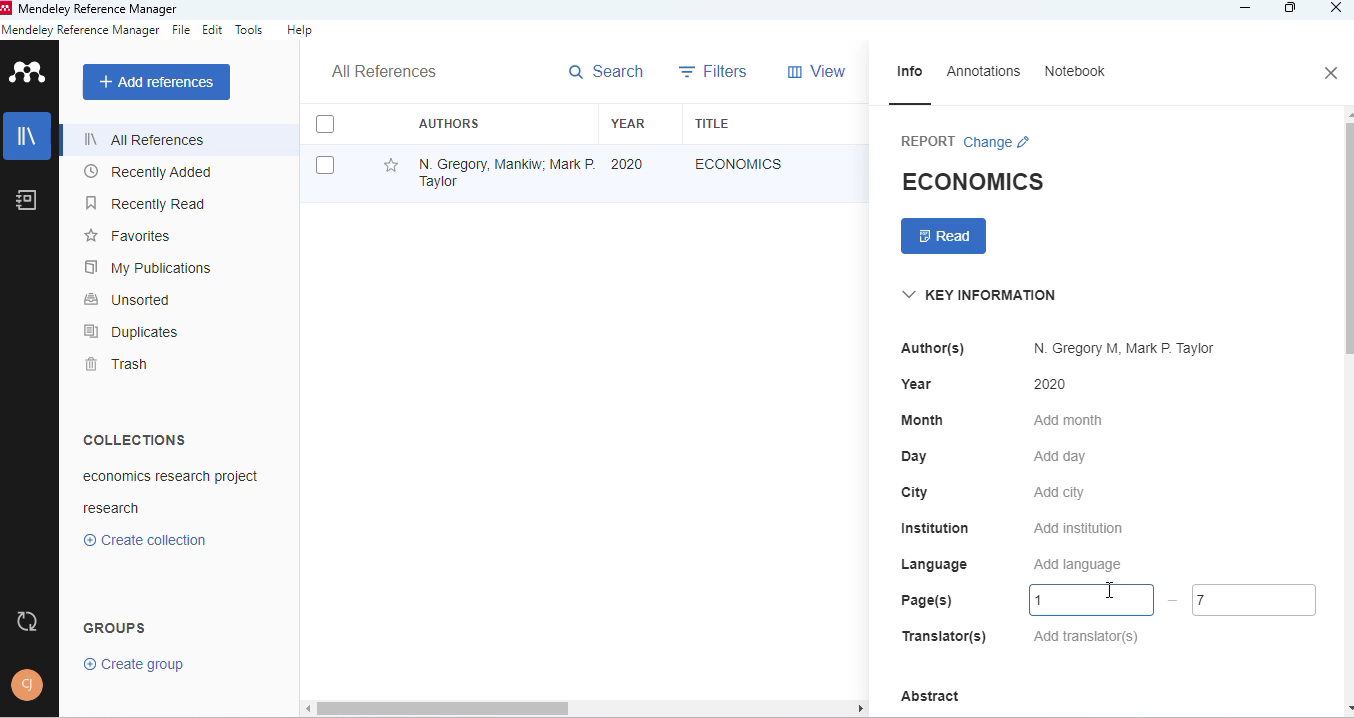 The width and height of the screenshot is (1354, 718). Describe the element at coordinates (629, 124) in the screenshot. I see `year` at that location.